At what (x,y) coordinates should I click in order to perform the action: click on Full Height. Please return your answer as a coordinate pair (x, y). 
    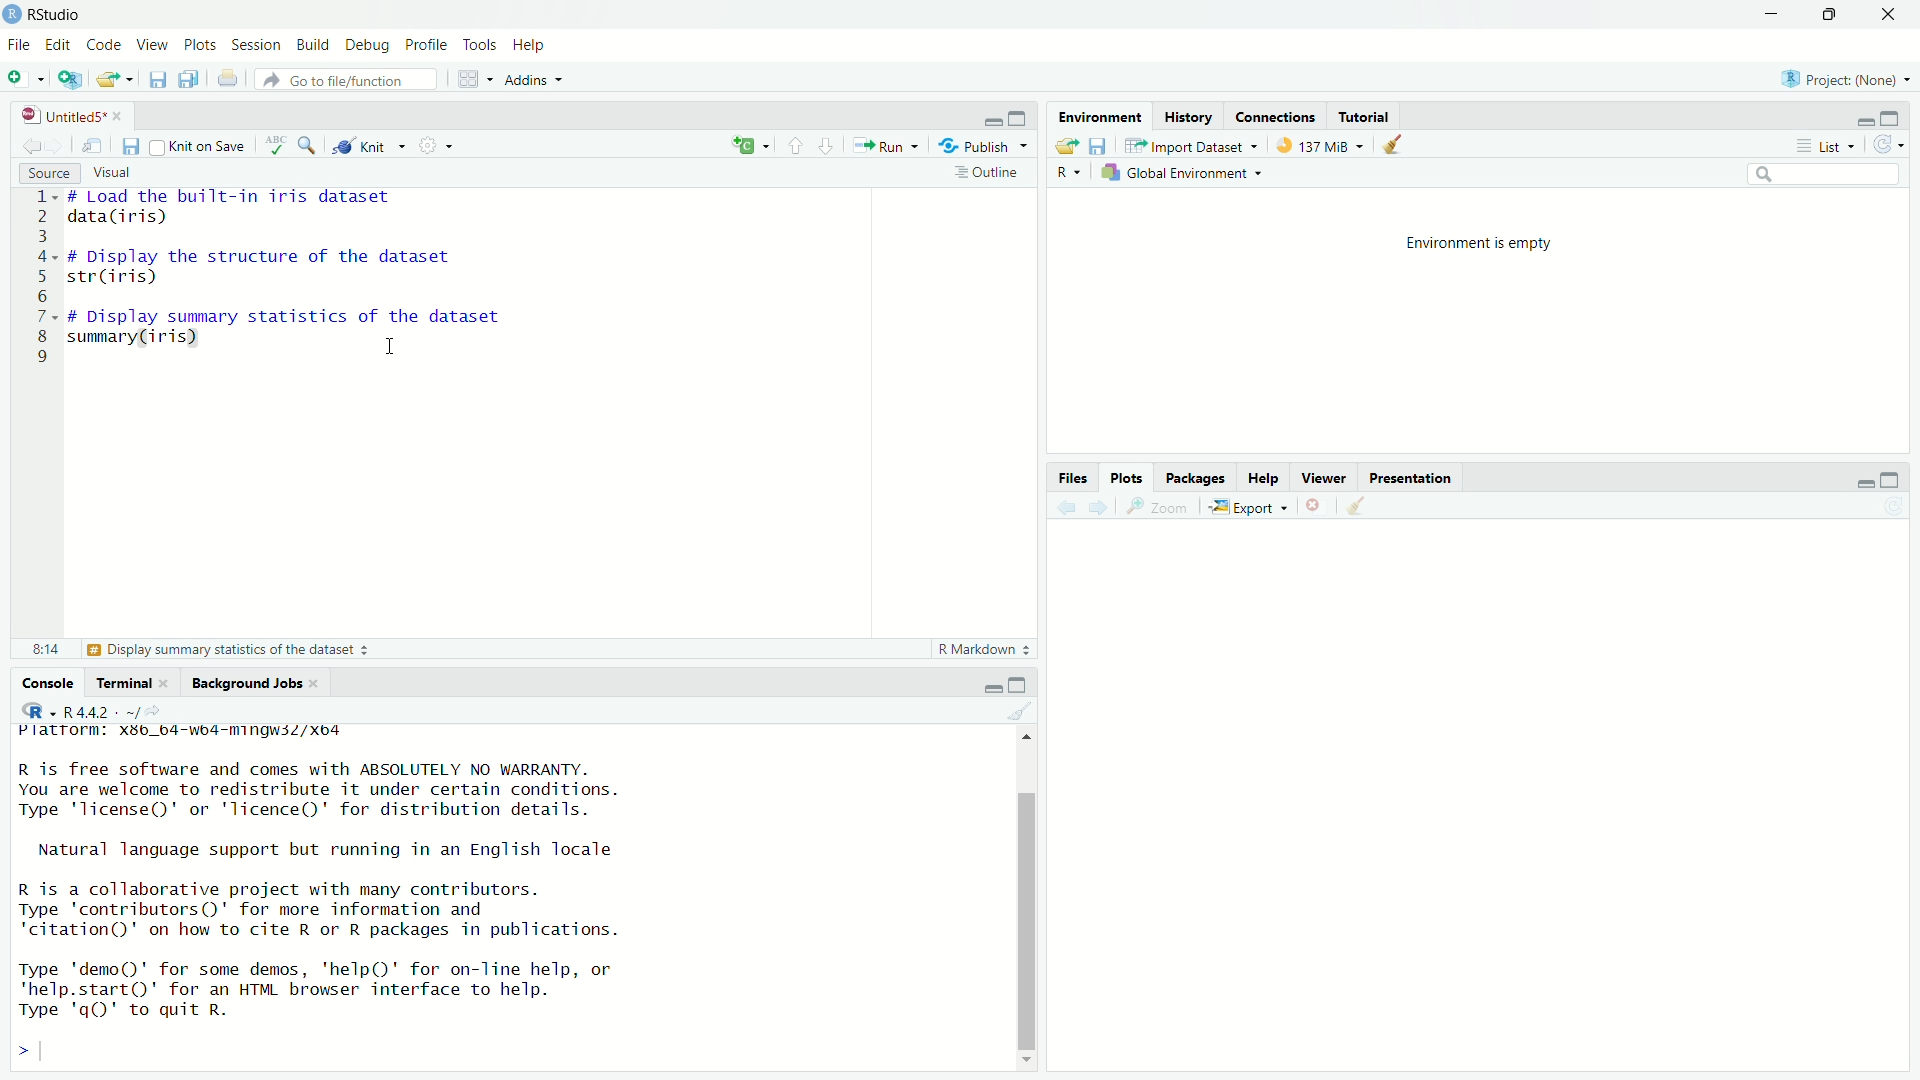
    Looking at the image, I should click on (1891, 479).